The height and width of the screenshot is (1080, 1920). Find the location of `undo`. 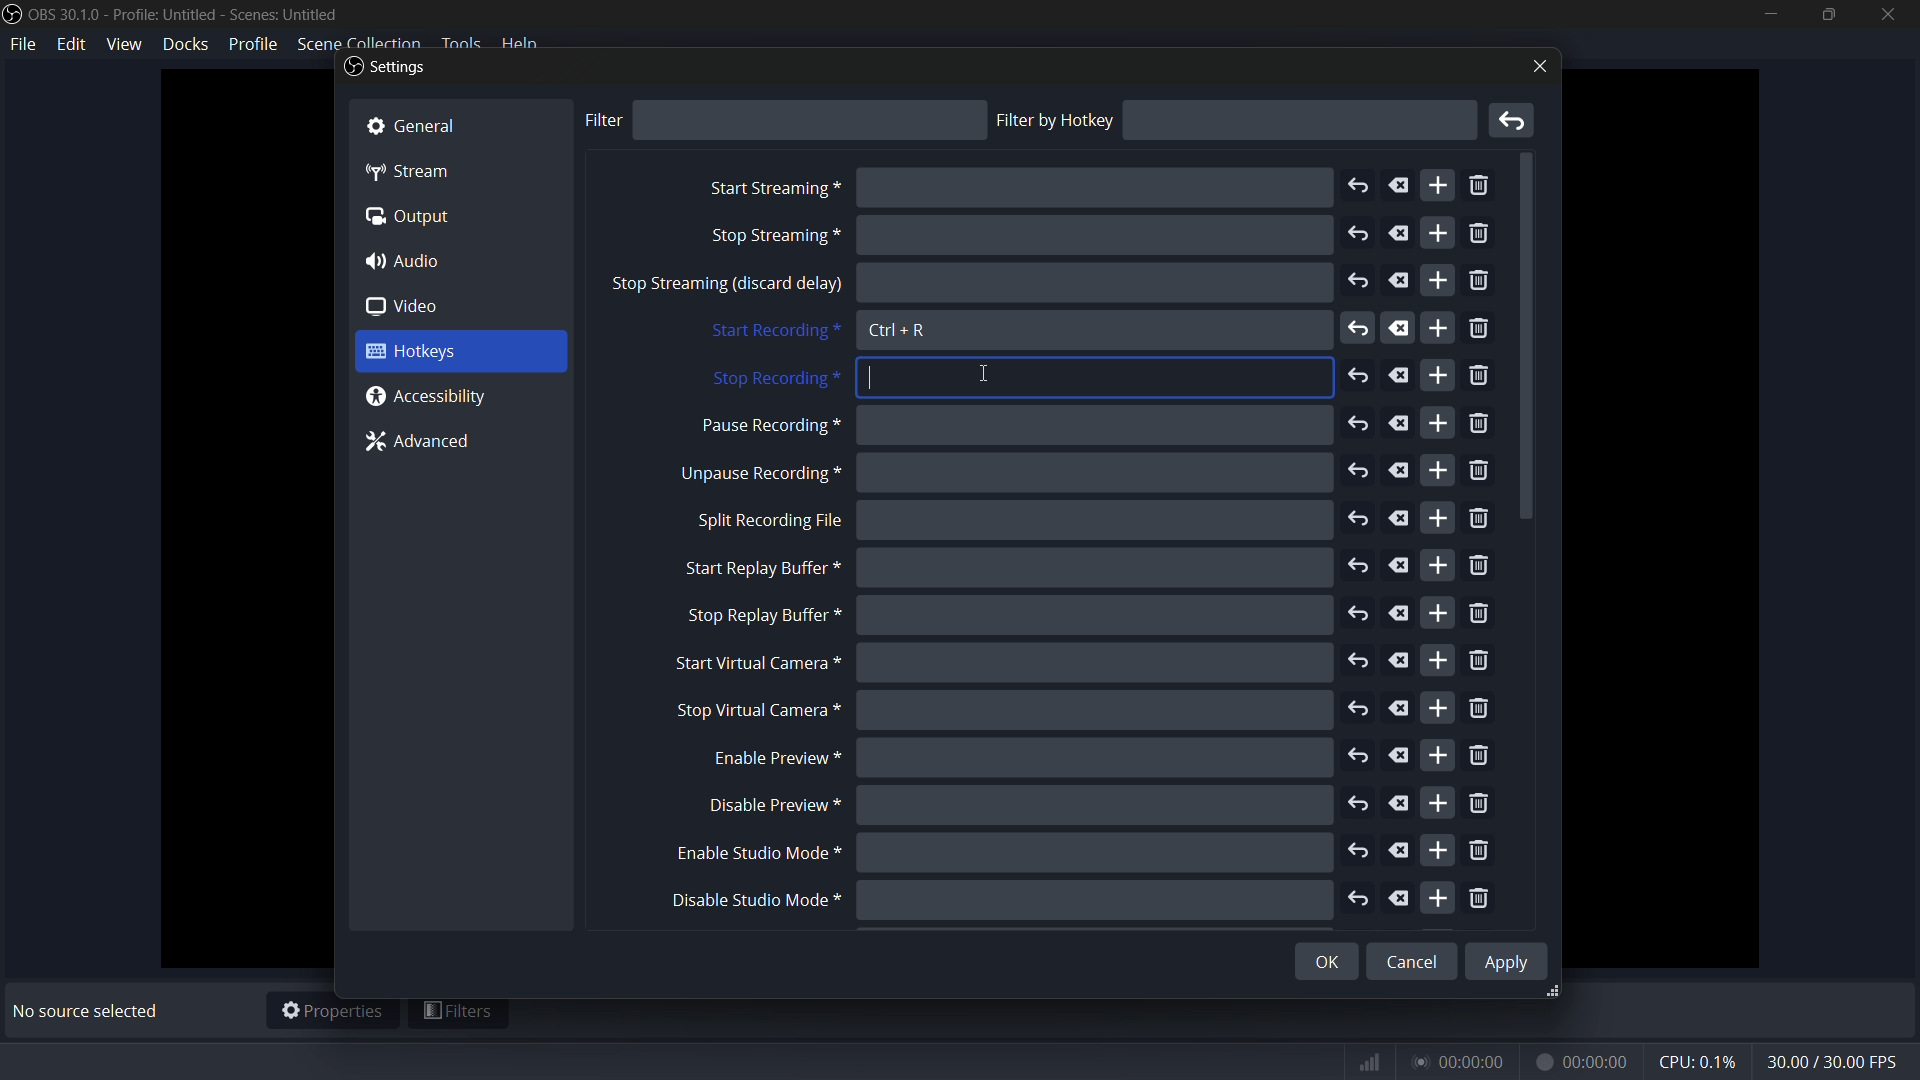

undo is located at coordinates (1359, 376).